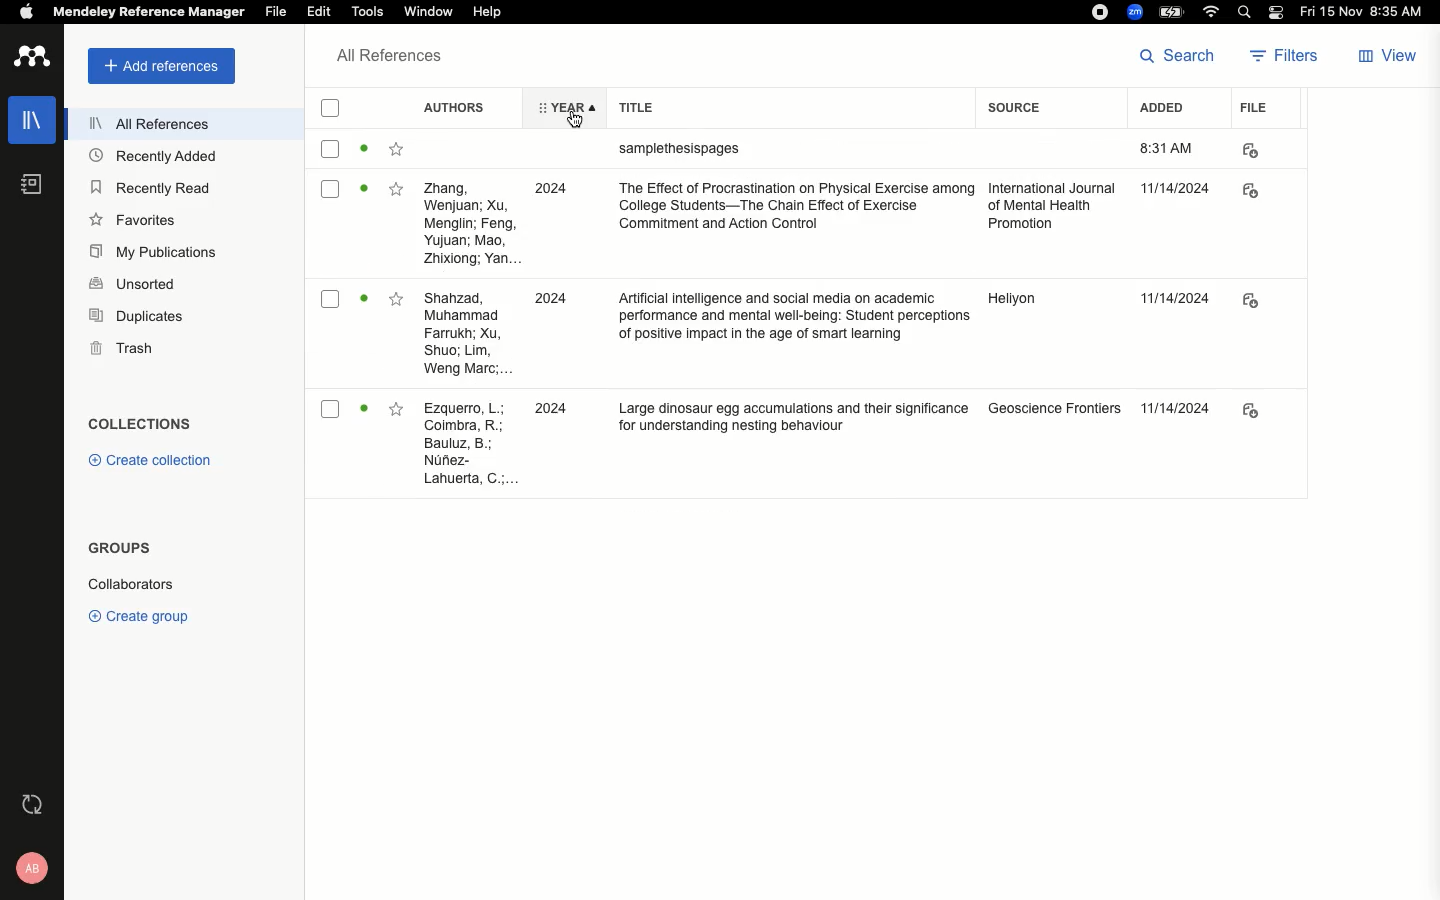 This screenshot has width=1440, height=900. I want to click on authors label, so click(458, 107).